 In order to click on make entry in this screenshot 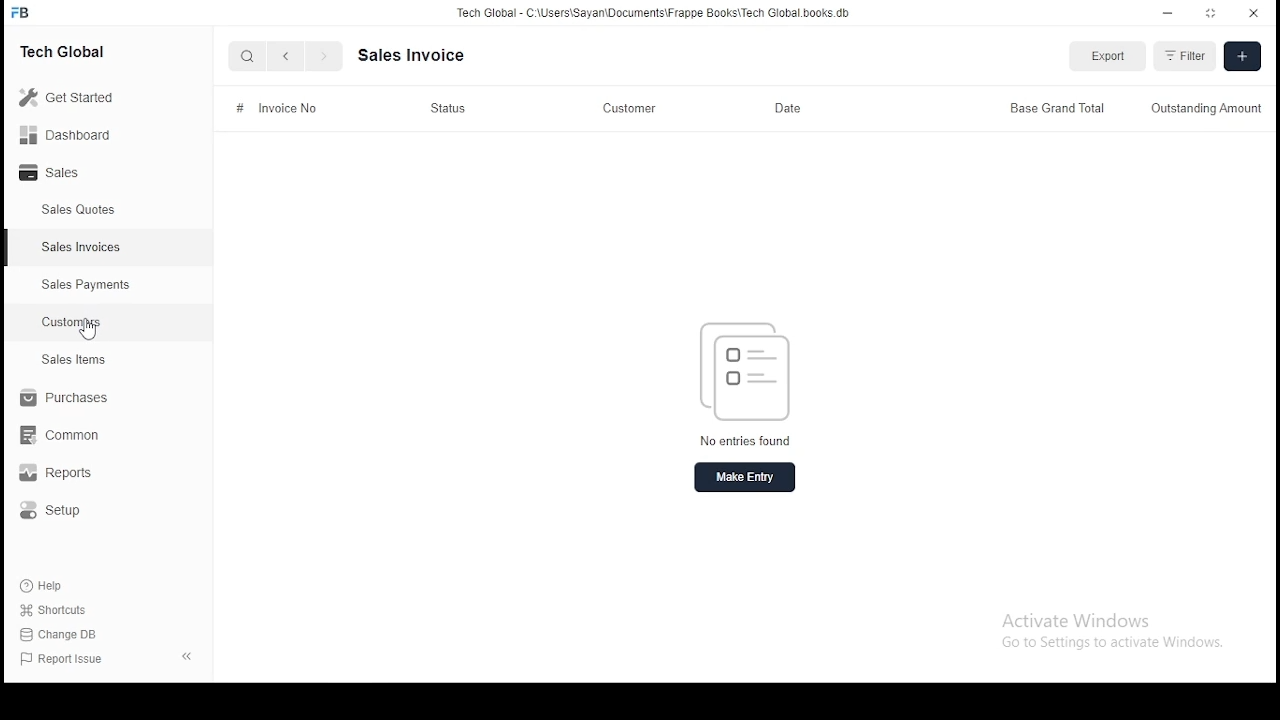, I will do `click(745, 476)`.